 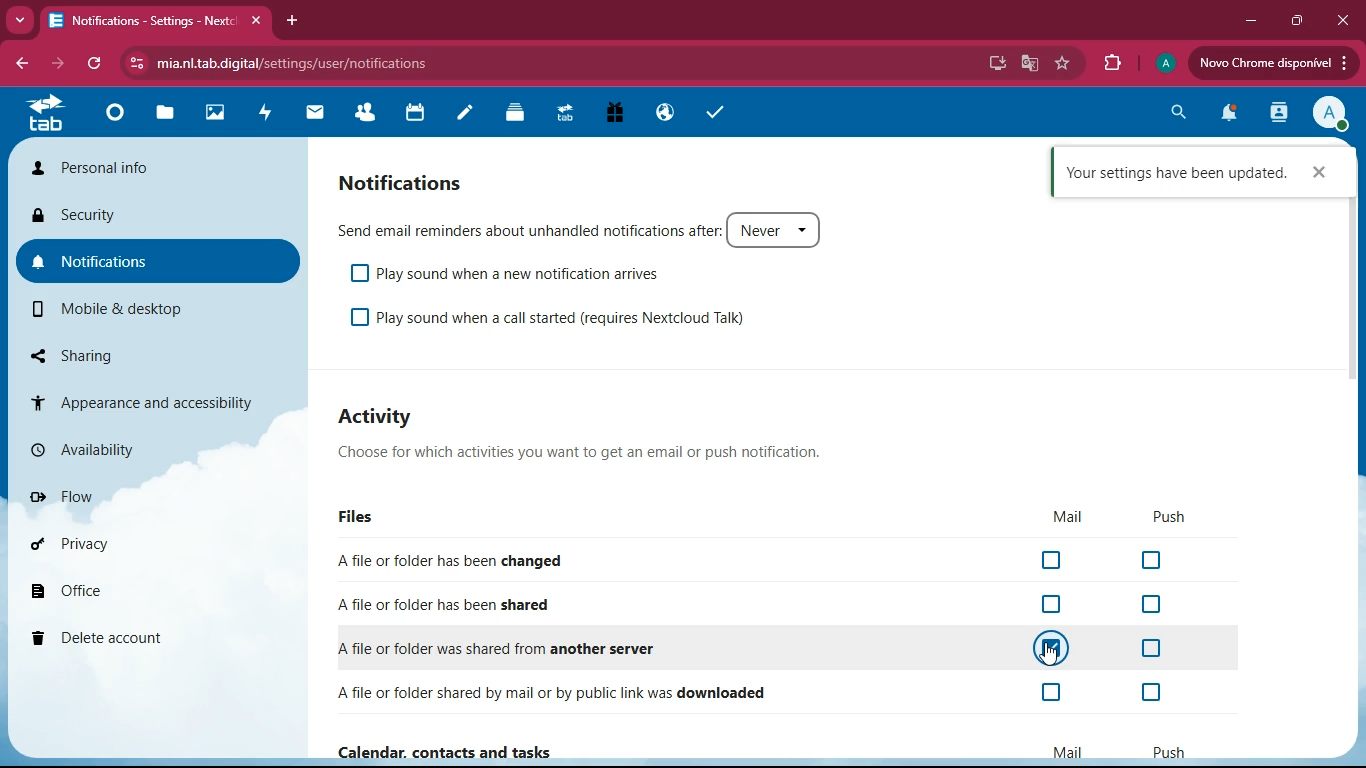 I want to click on mail, so click(x=1068, y=750).